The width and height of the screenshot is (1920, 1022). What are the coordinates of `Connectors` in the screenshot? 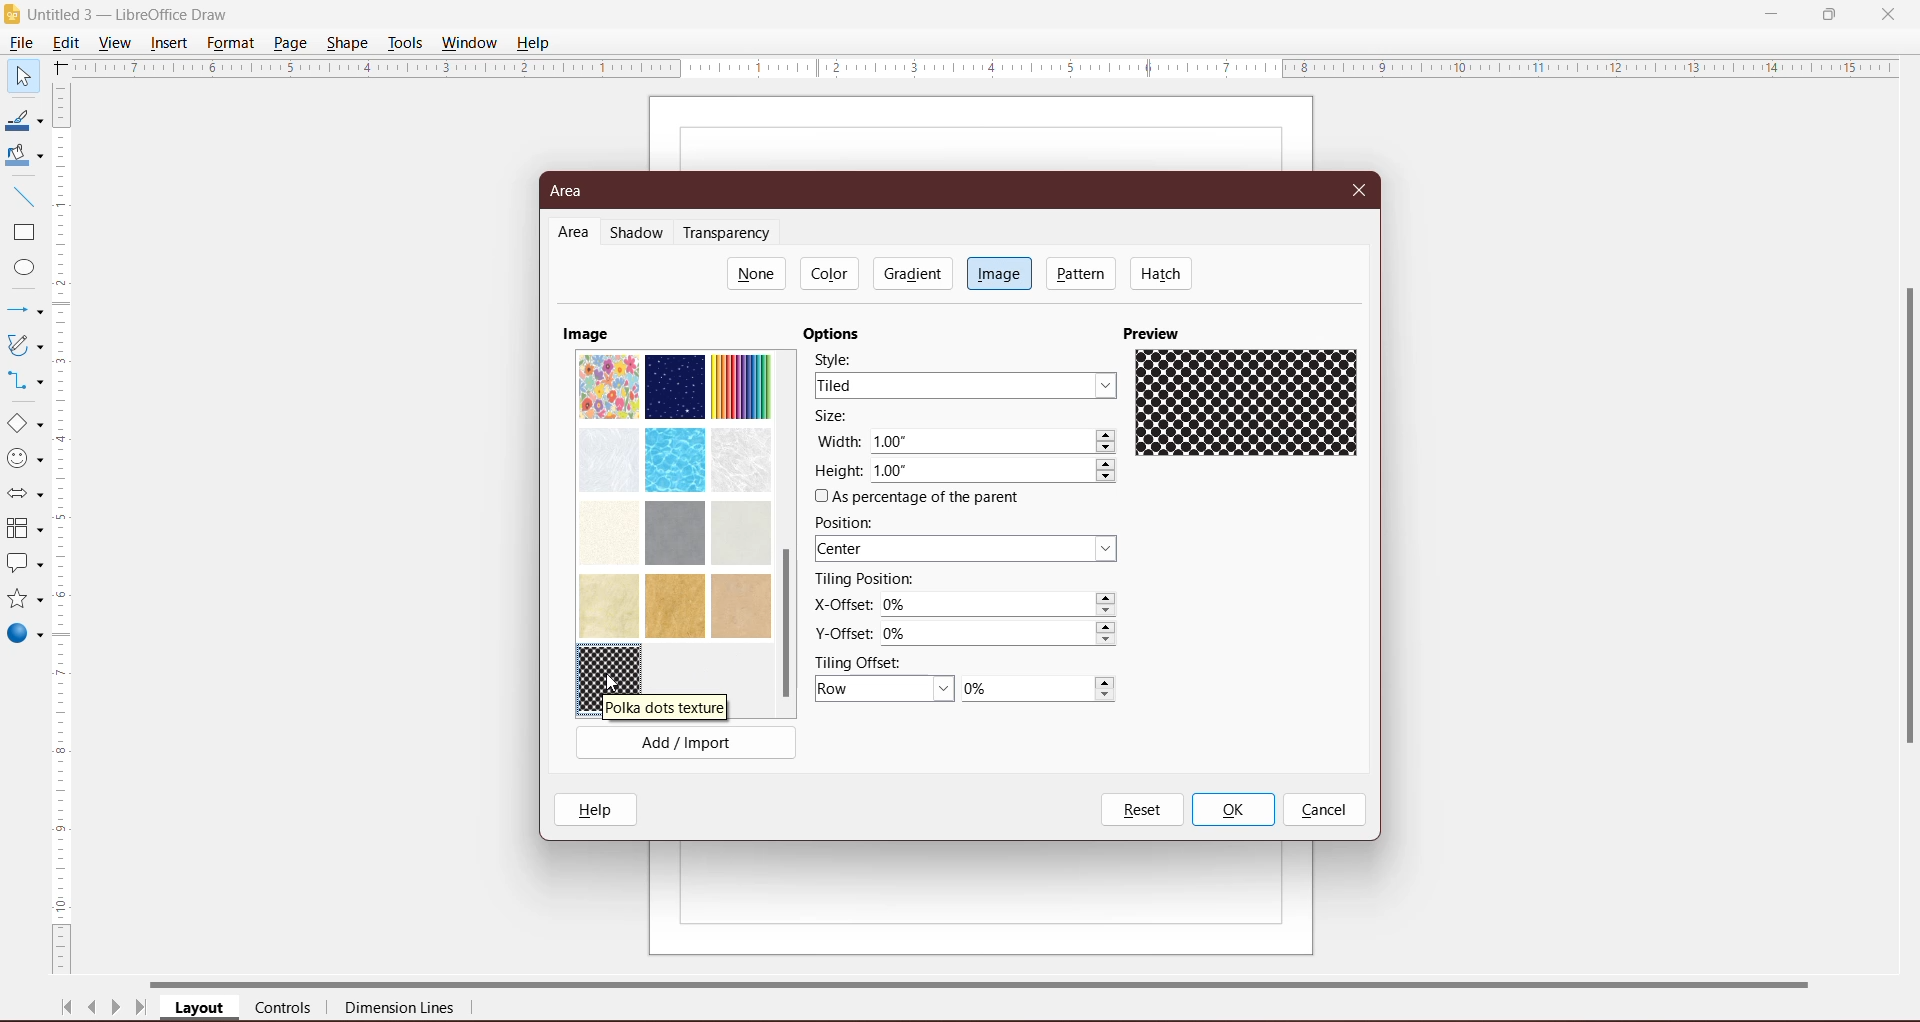 It's located at (23, 382).